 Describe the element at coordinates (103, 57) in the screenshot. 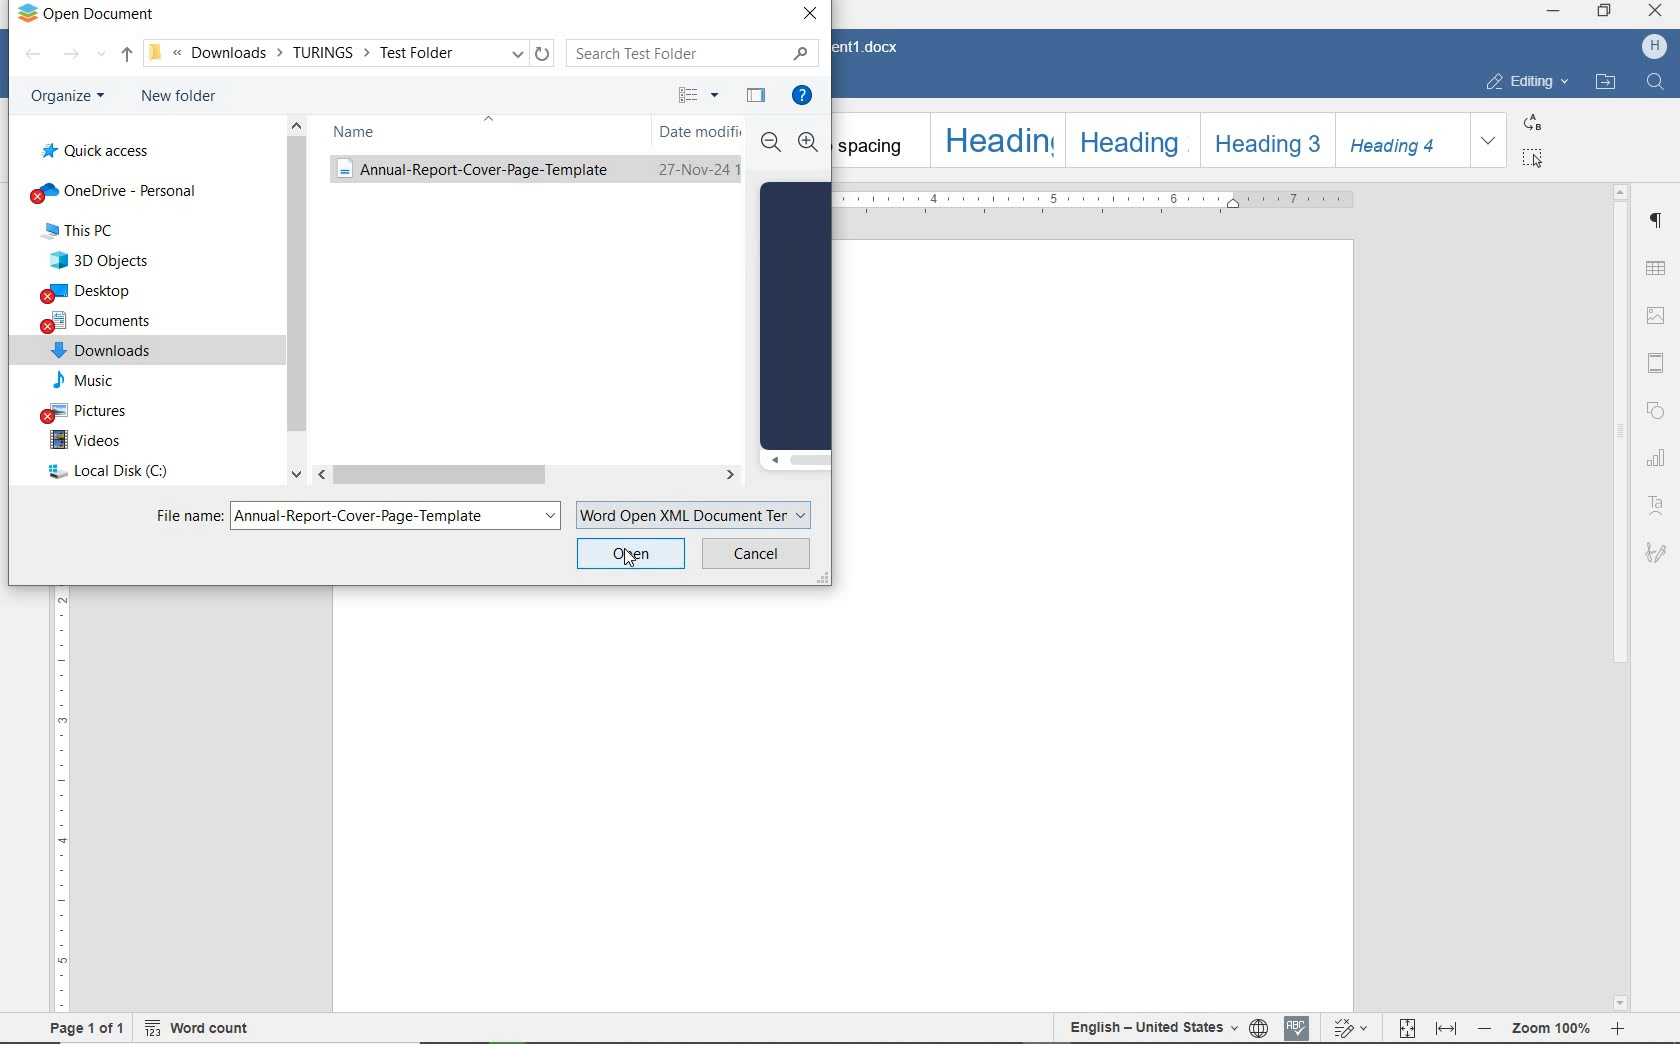

I see `Recent location` at that location.